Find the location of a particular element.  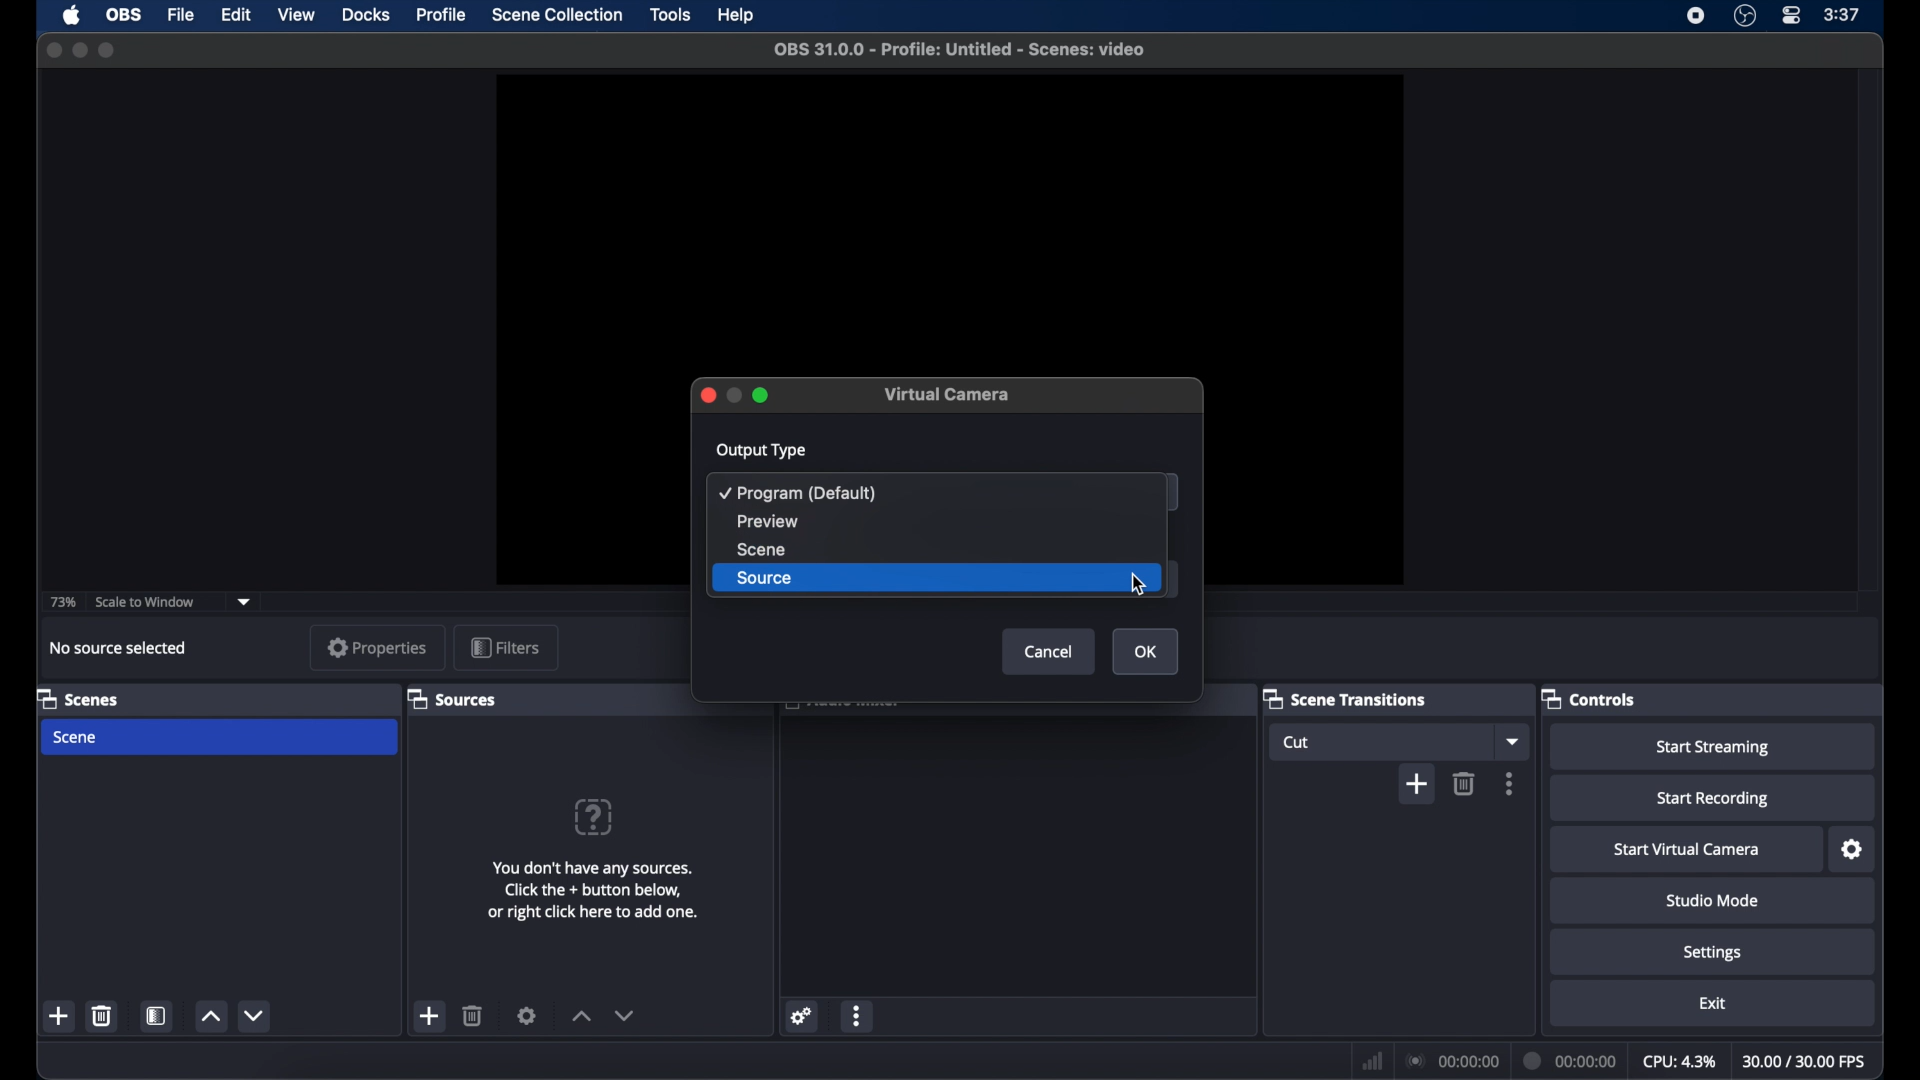

start recording is located at coordinates (1712, 799).